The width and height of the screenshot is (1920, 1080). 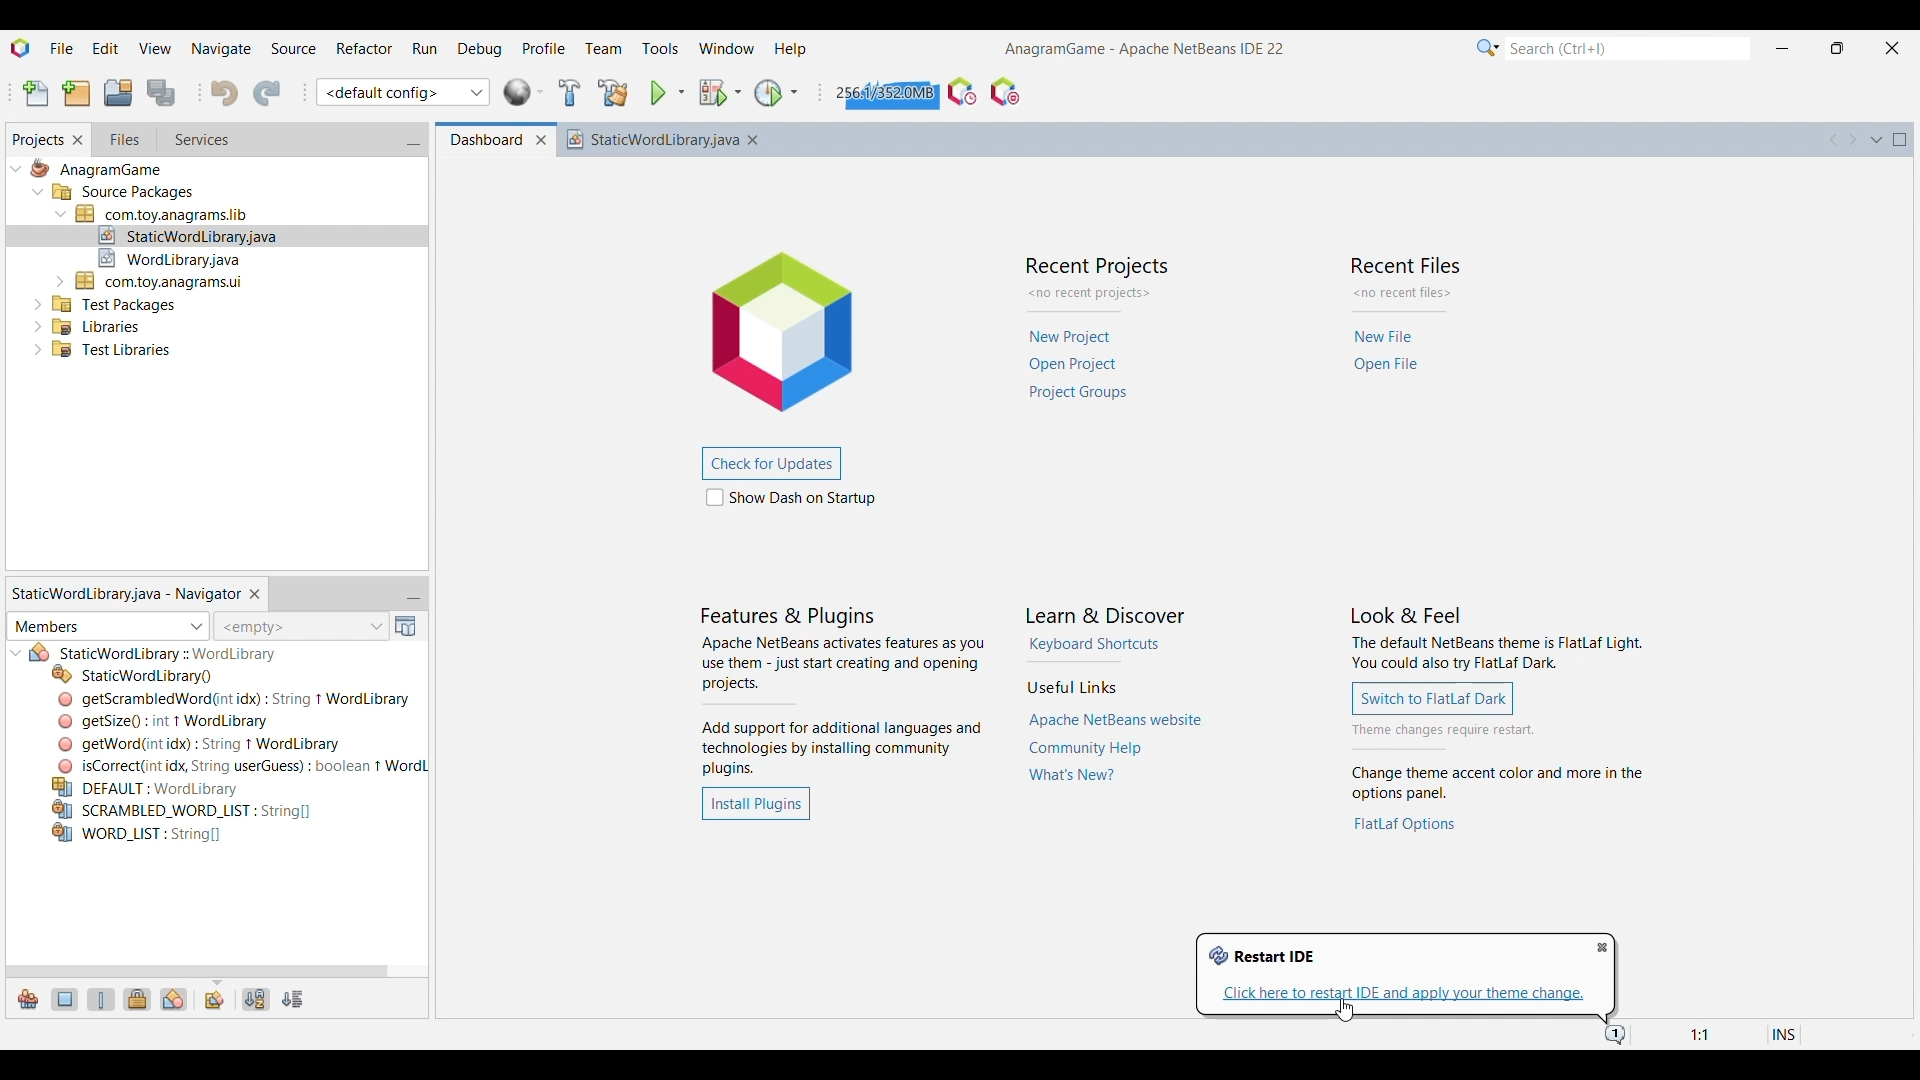 What do you see at coordinates (1097, 294) in the screenshot?
I see `Number of recent projects` at bounding box center [1097, 294].